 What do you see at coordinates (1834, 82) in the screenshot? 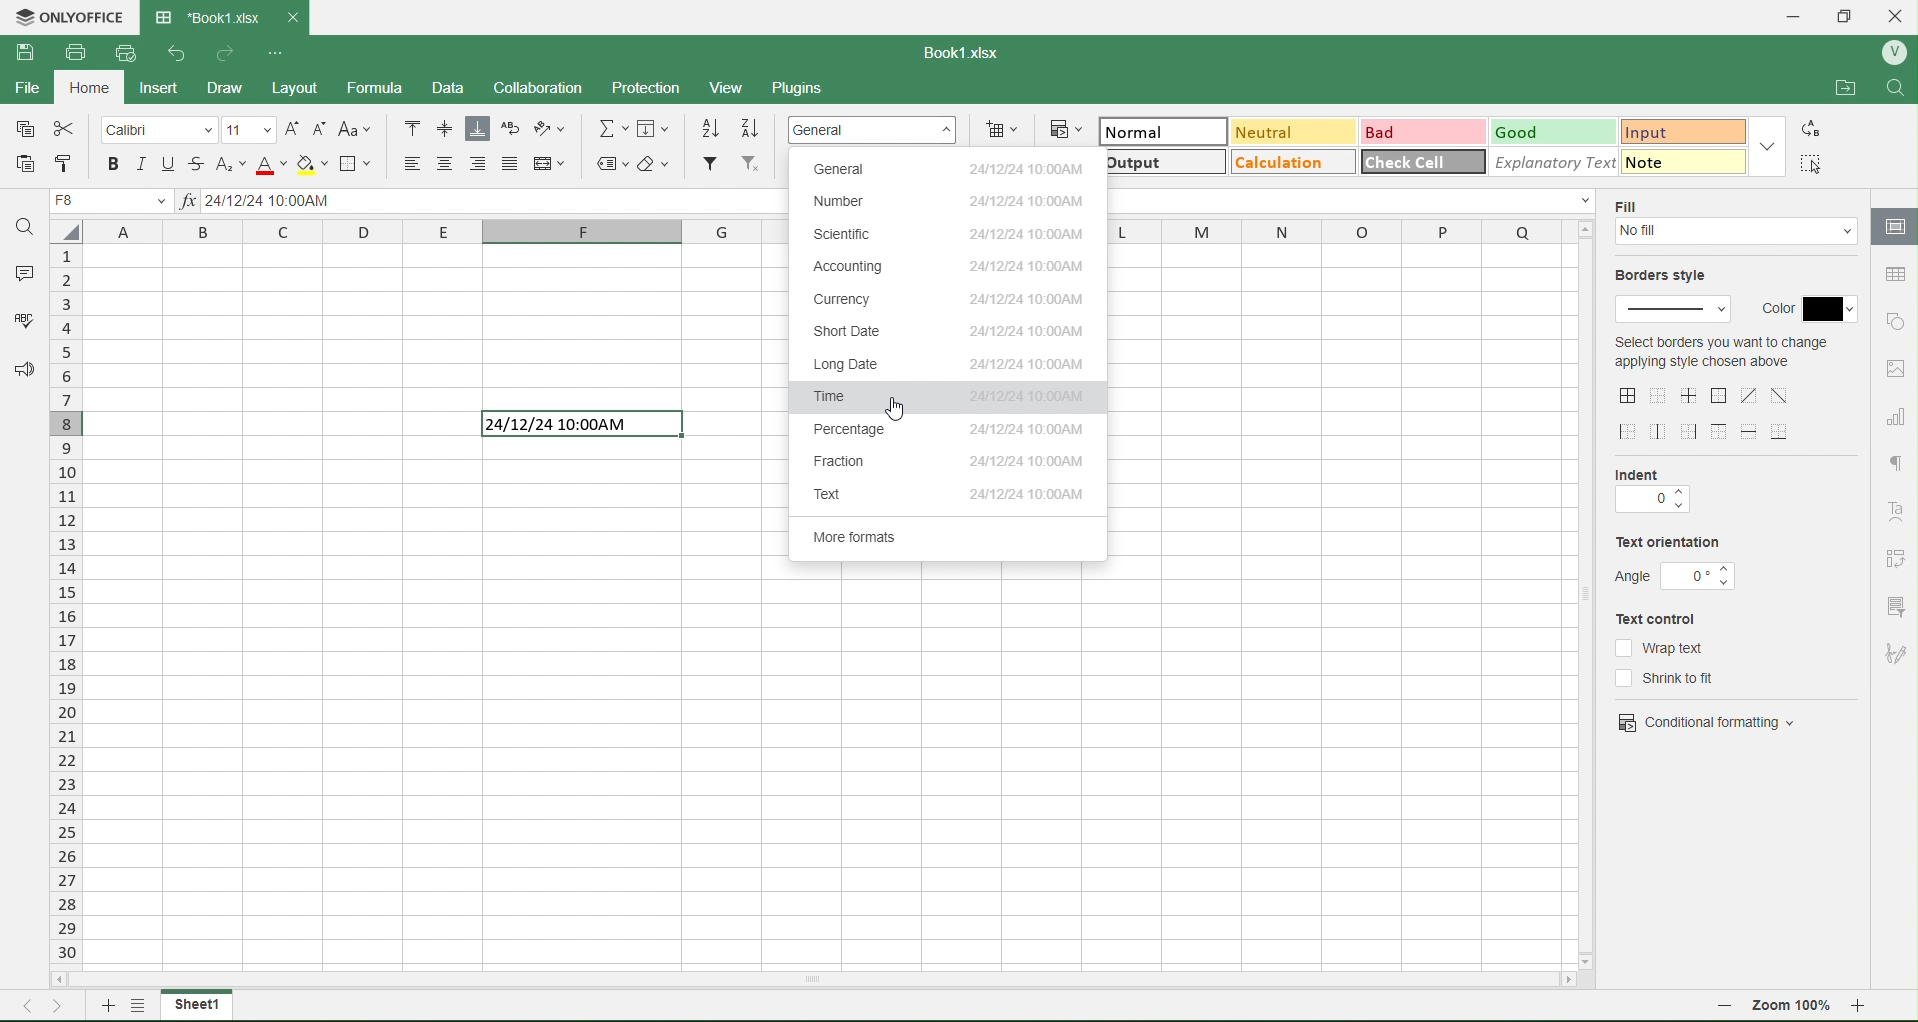
I see `Open File Location` at bounding box center [1834, 82].